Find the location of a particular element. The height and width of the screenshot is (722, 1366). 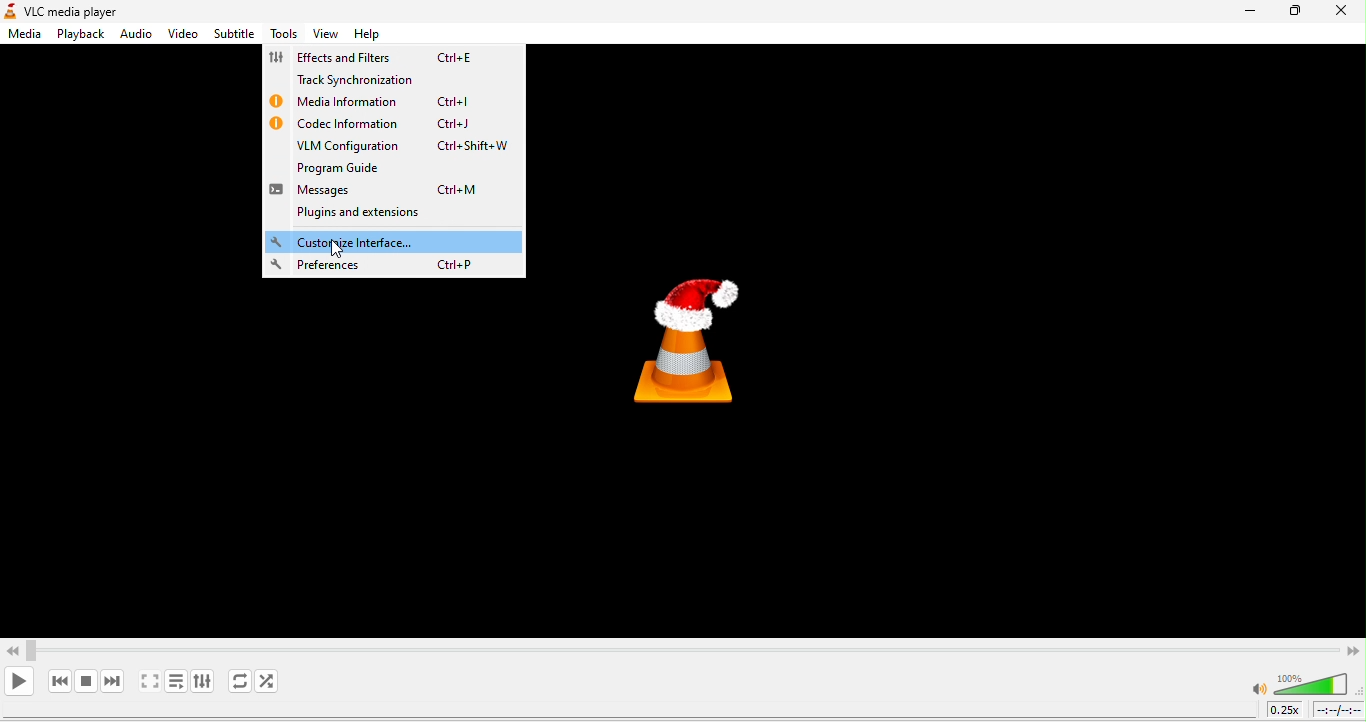

volume is located at coordinates (1301, 683).